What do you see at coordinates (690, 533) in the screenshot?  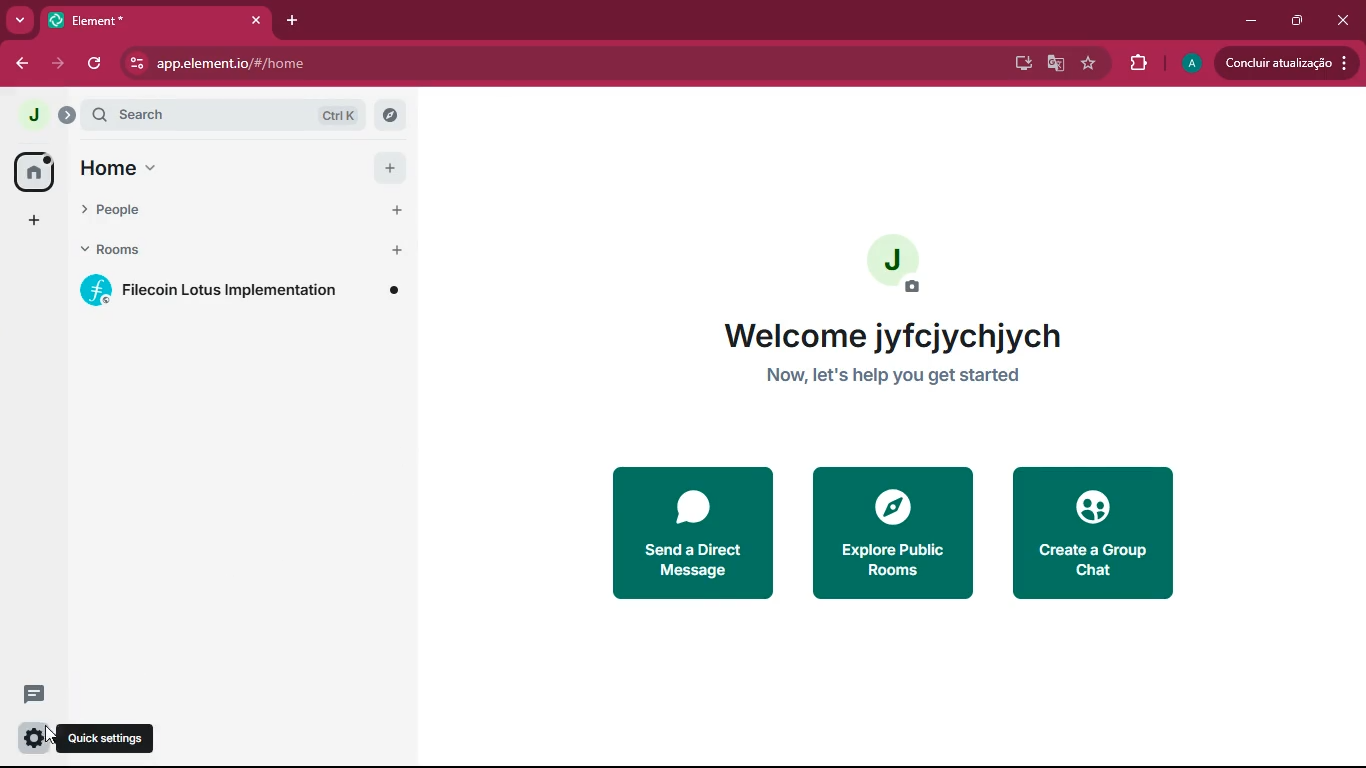 I see `send a direct message` at bounding box center [690, 533].